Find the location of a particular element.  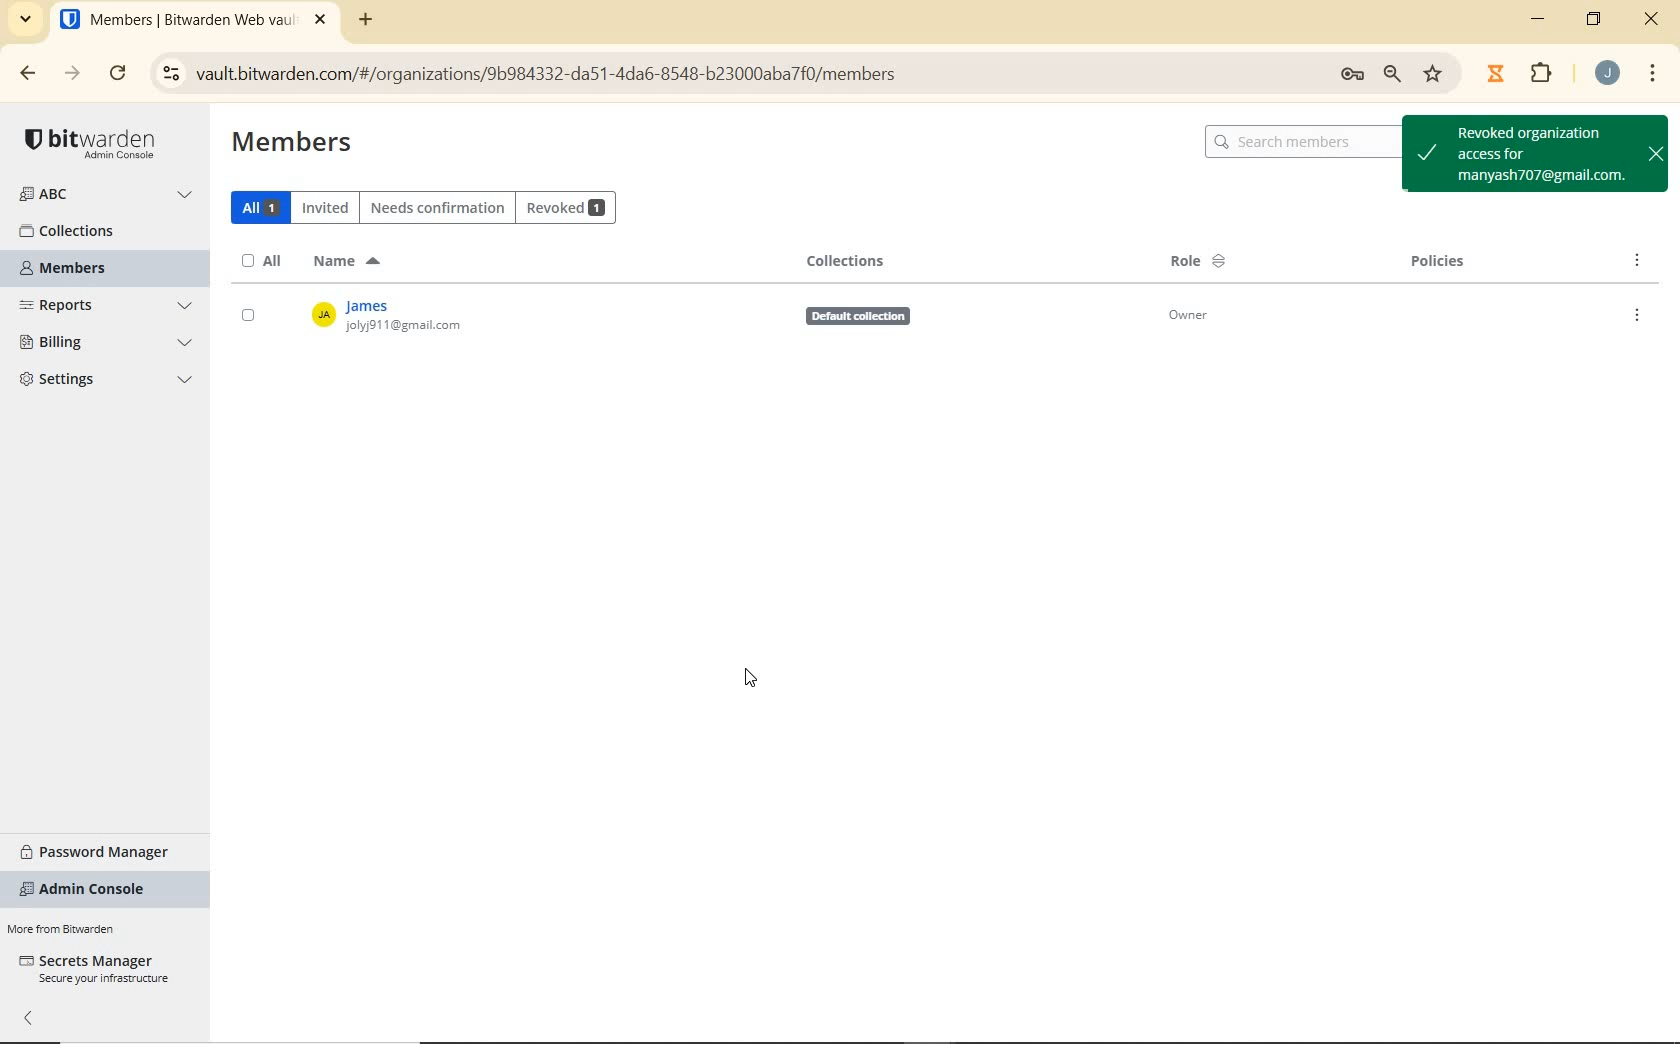

BITWARDEN WEB VAULT is located at coordinates (196, 22).